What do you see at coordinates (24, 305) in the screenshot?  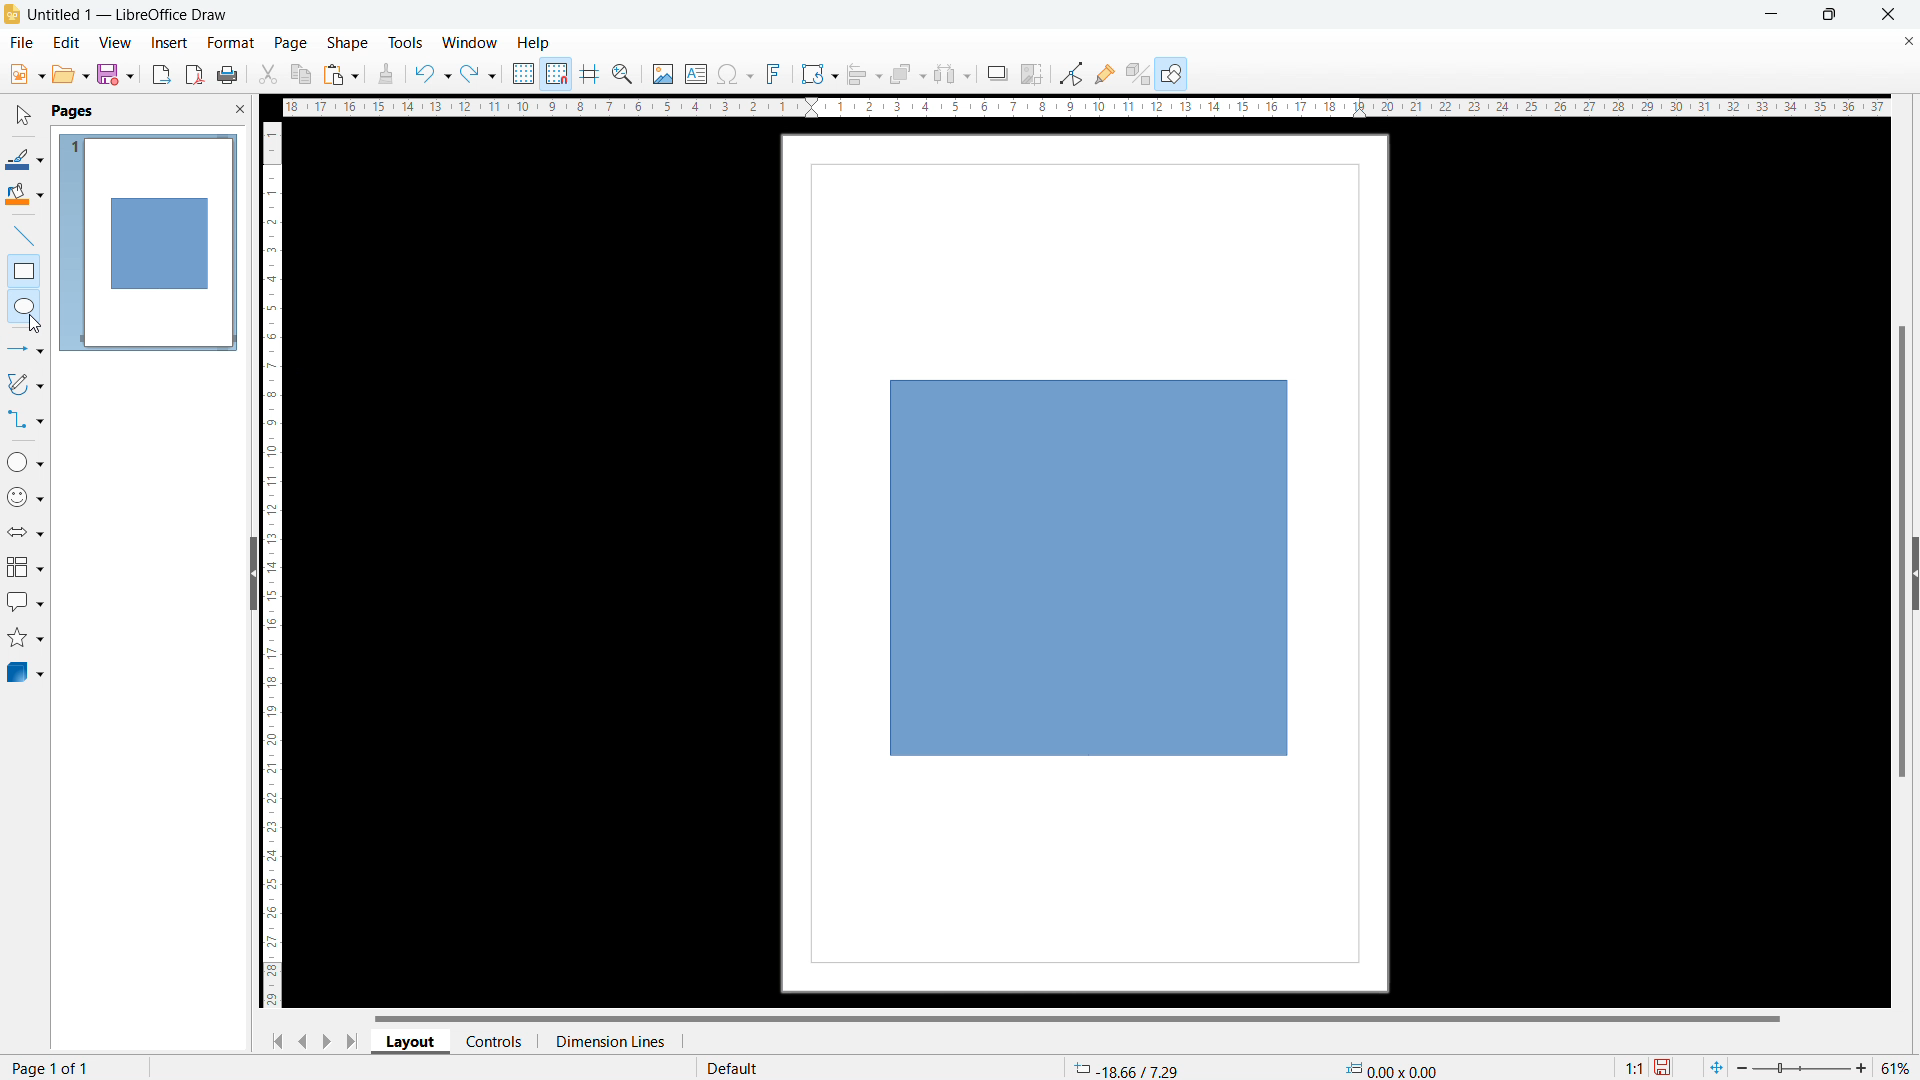 I see `elipse` at bounding box center [24, 305].